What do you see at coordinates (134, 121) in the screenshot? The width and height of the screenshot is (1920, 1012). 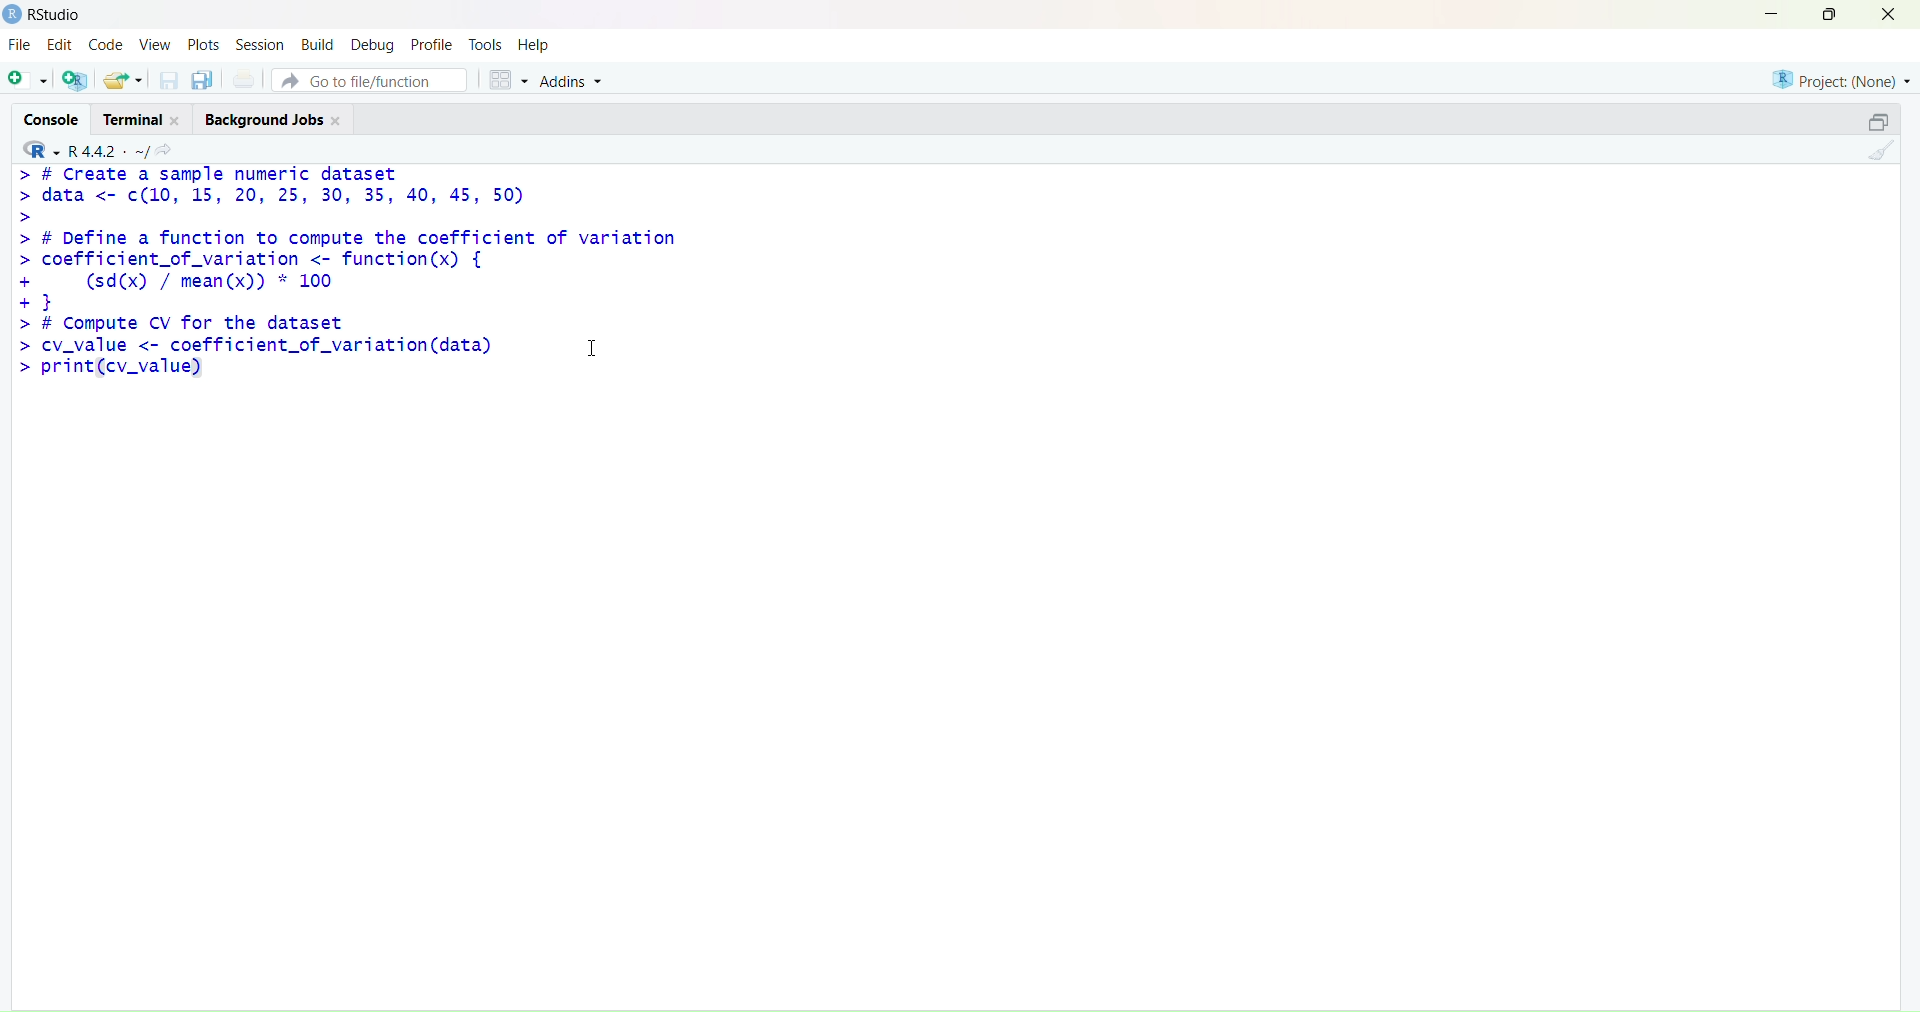 I see `terminal` at bounding box center [134, 121].